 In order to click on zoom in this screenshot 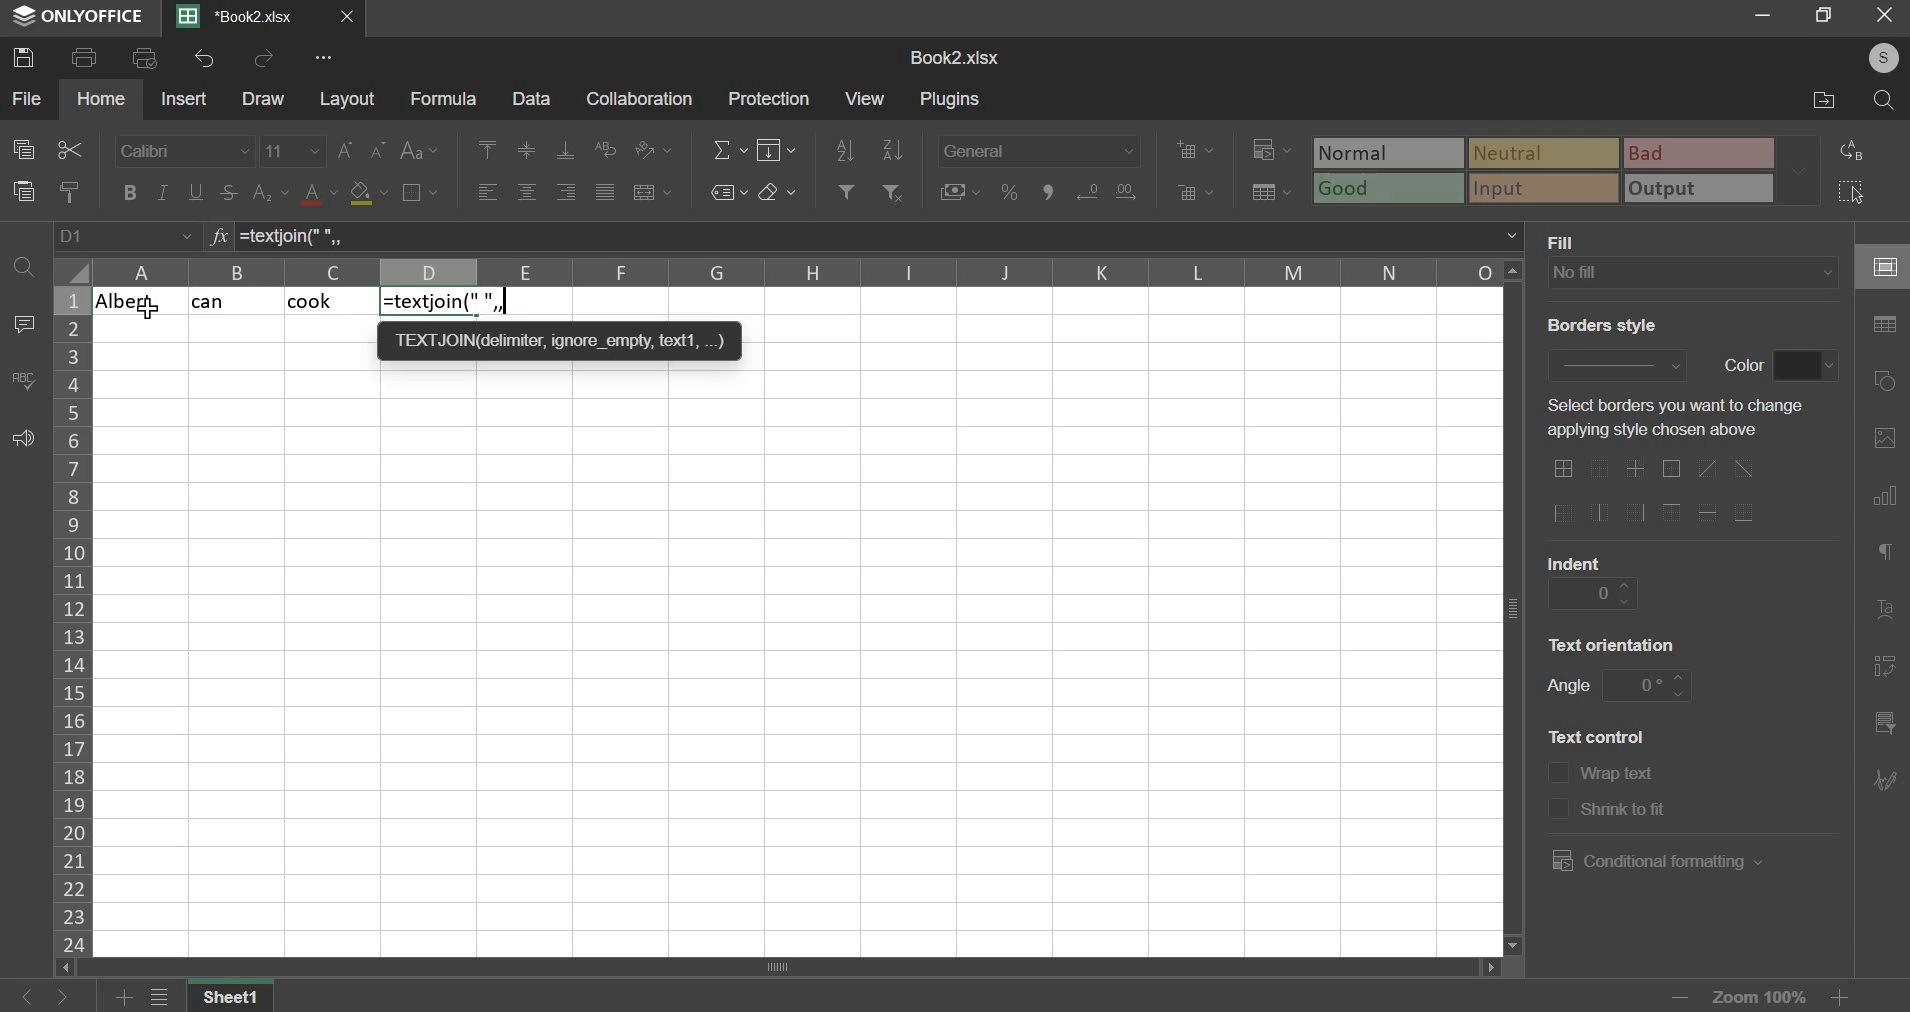, I will do `click(1757, 994)`.